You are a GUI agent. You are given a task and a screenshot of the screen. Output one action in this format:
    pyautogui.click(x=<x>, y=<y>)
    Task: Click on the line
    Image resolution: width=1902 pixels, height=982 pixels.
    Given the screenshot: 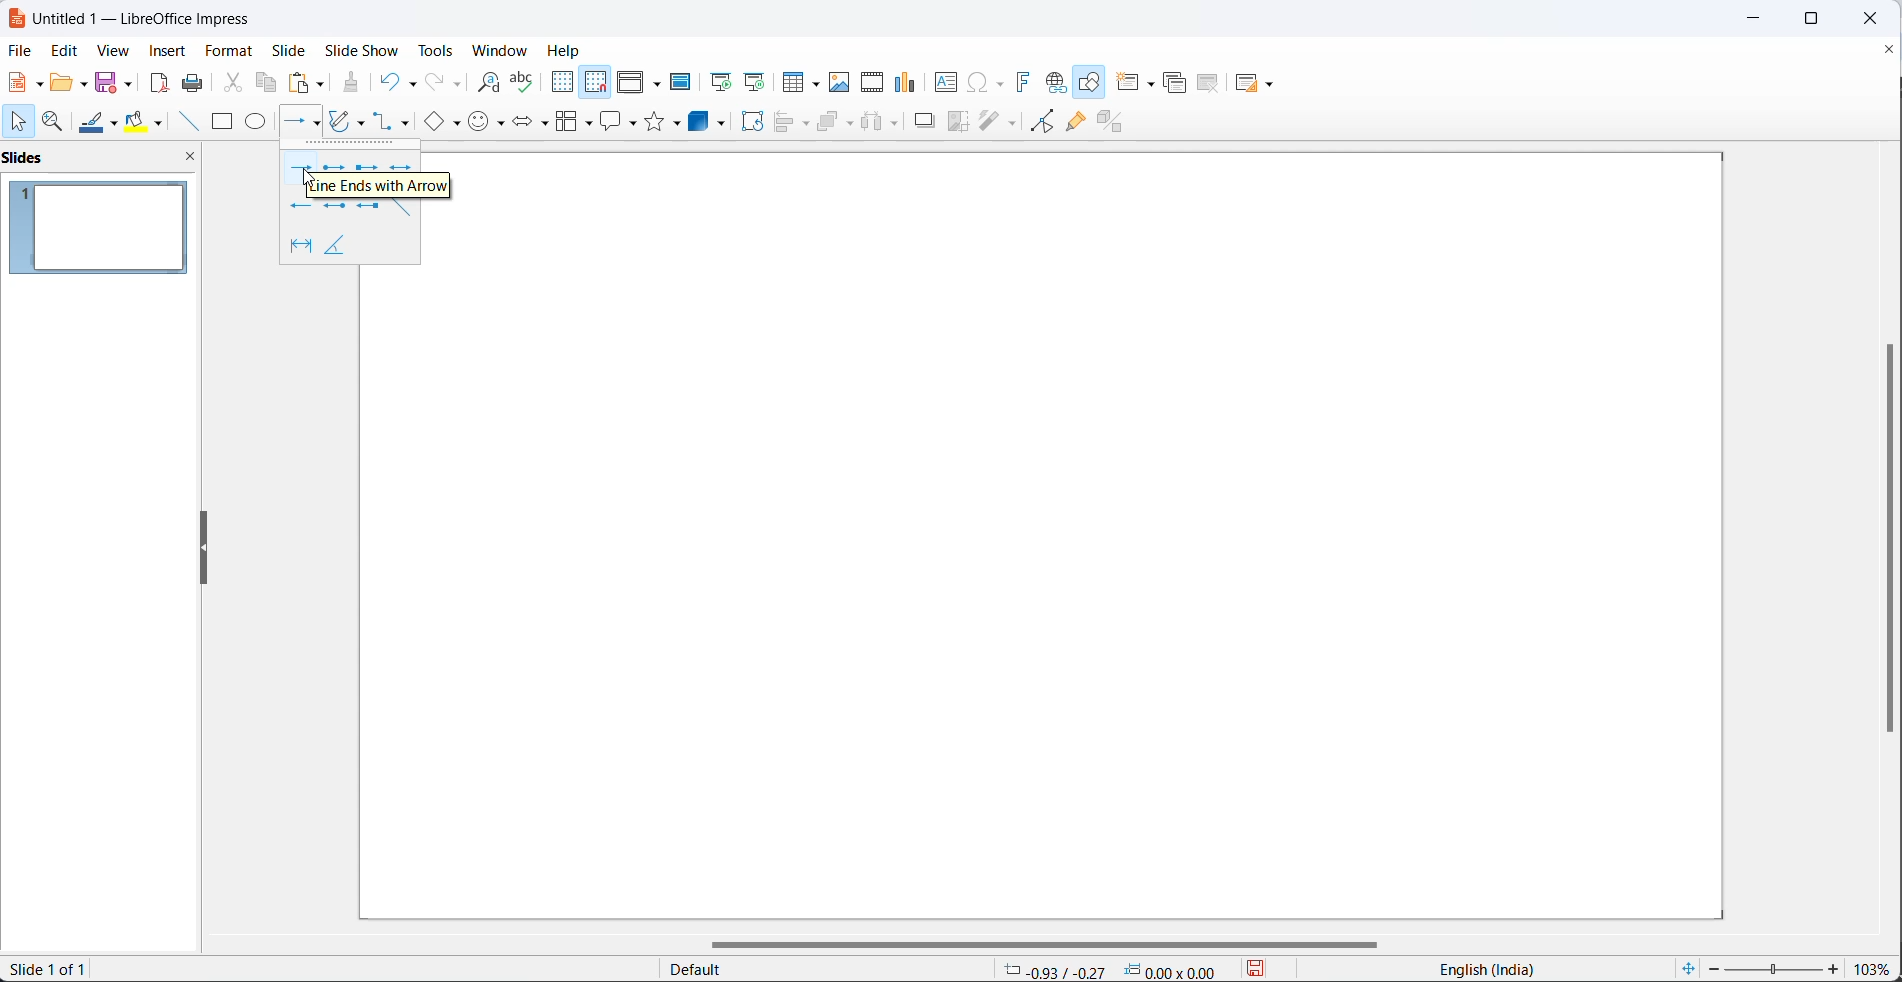 What is the action you would take?
    pyautogui.click(x=408, y=211)
    